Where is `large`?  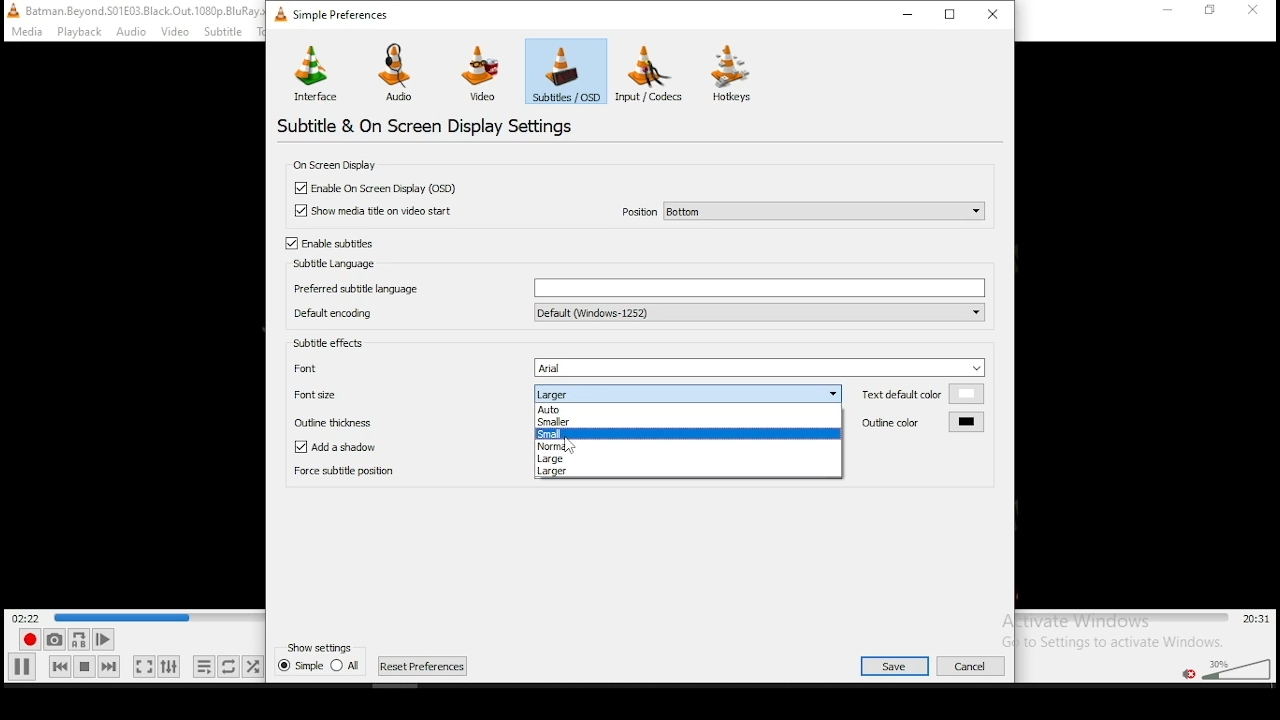
large is located at coordinates (688, 459).